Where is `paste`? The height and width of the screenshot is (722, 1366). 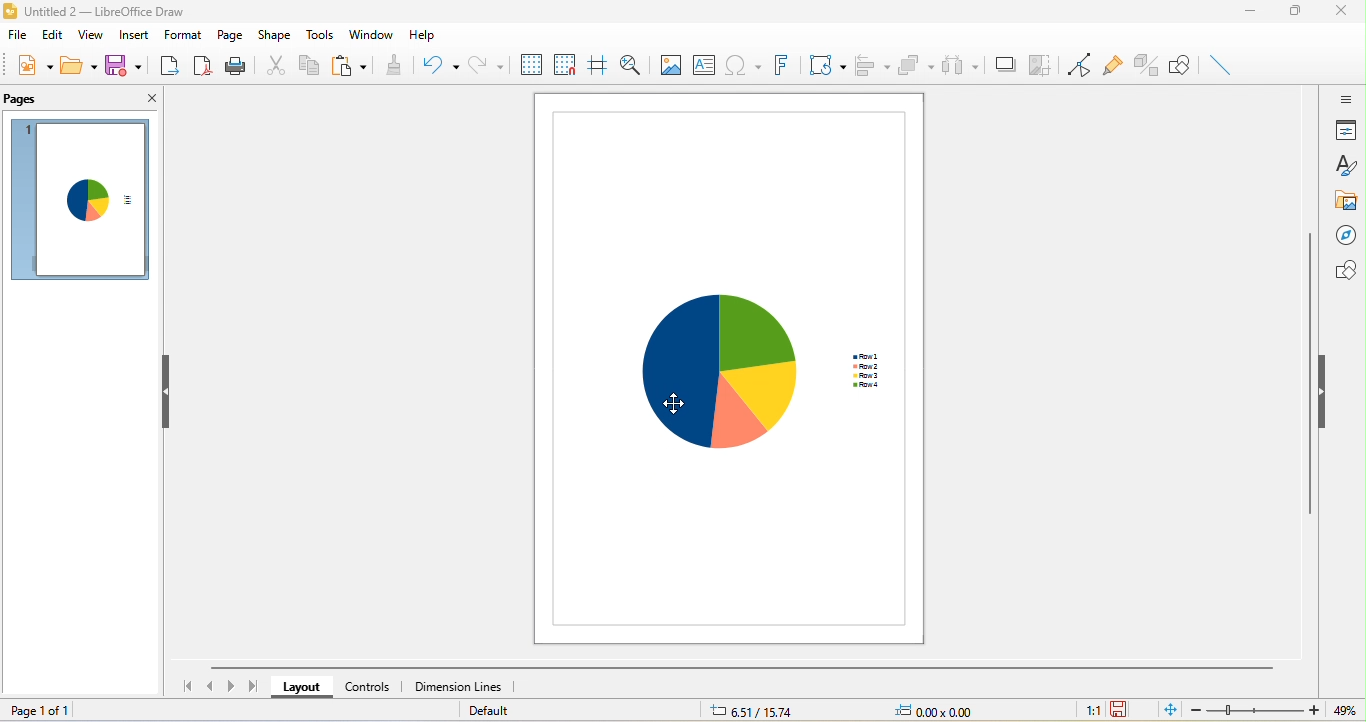
paste is located at coordinates (349, 65).